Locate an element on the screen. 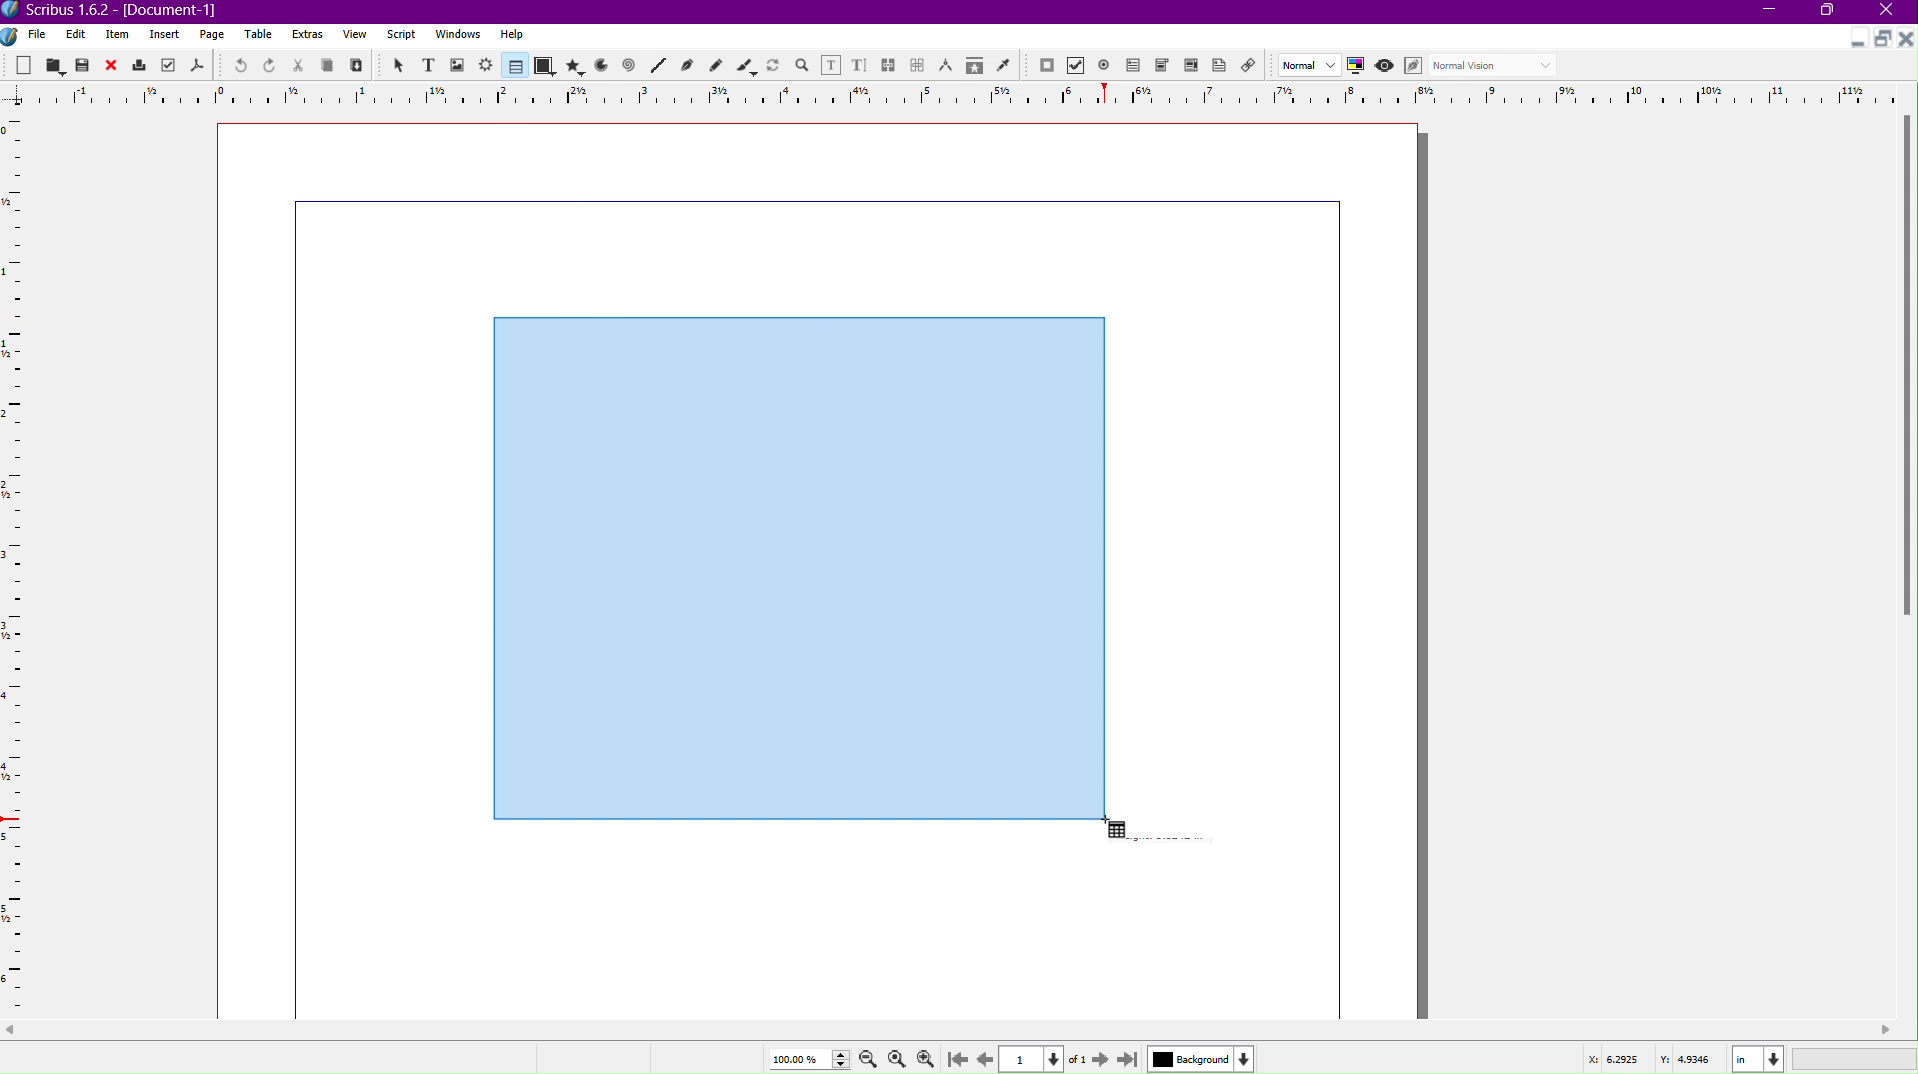  Open is located at coordinates (54, 64).